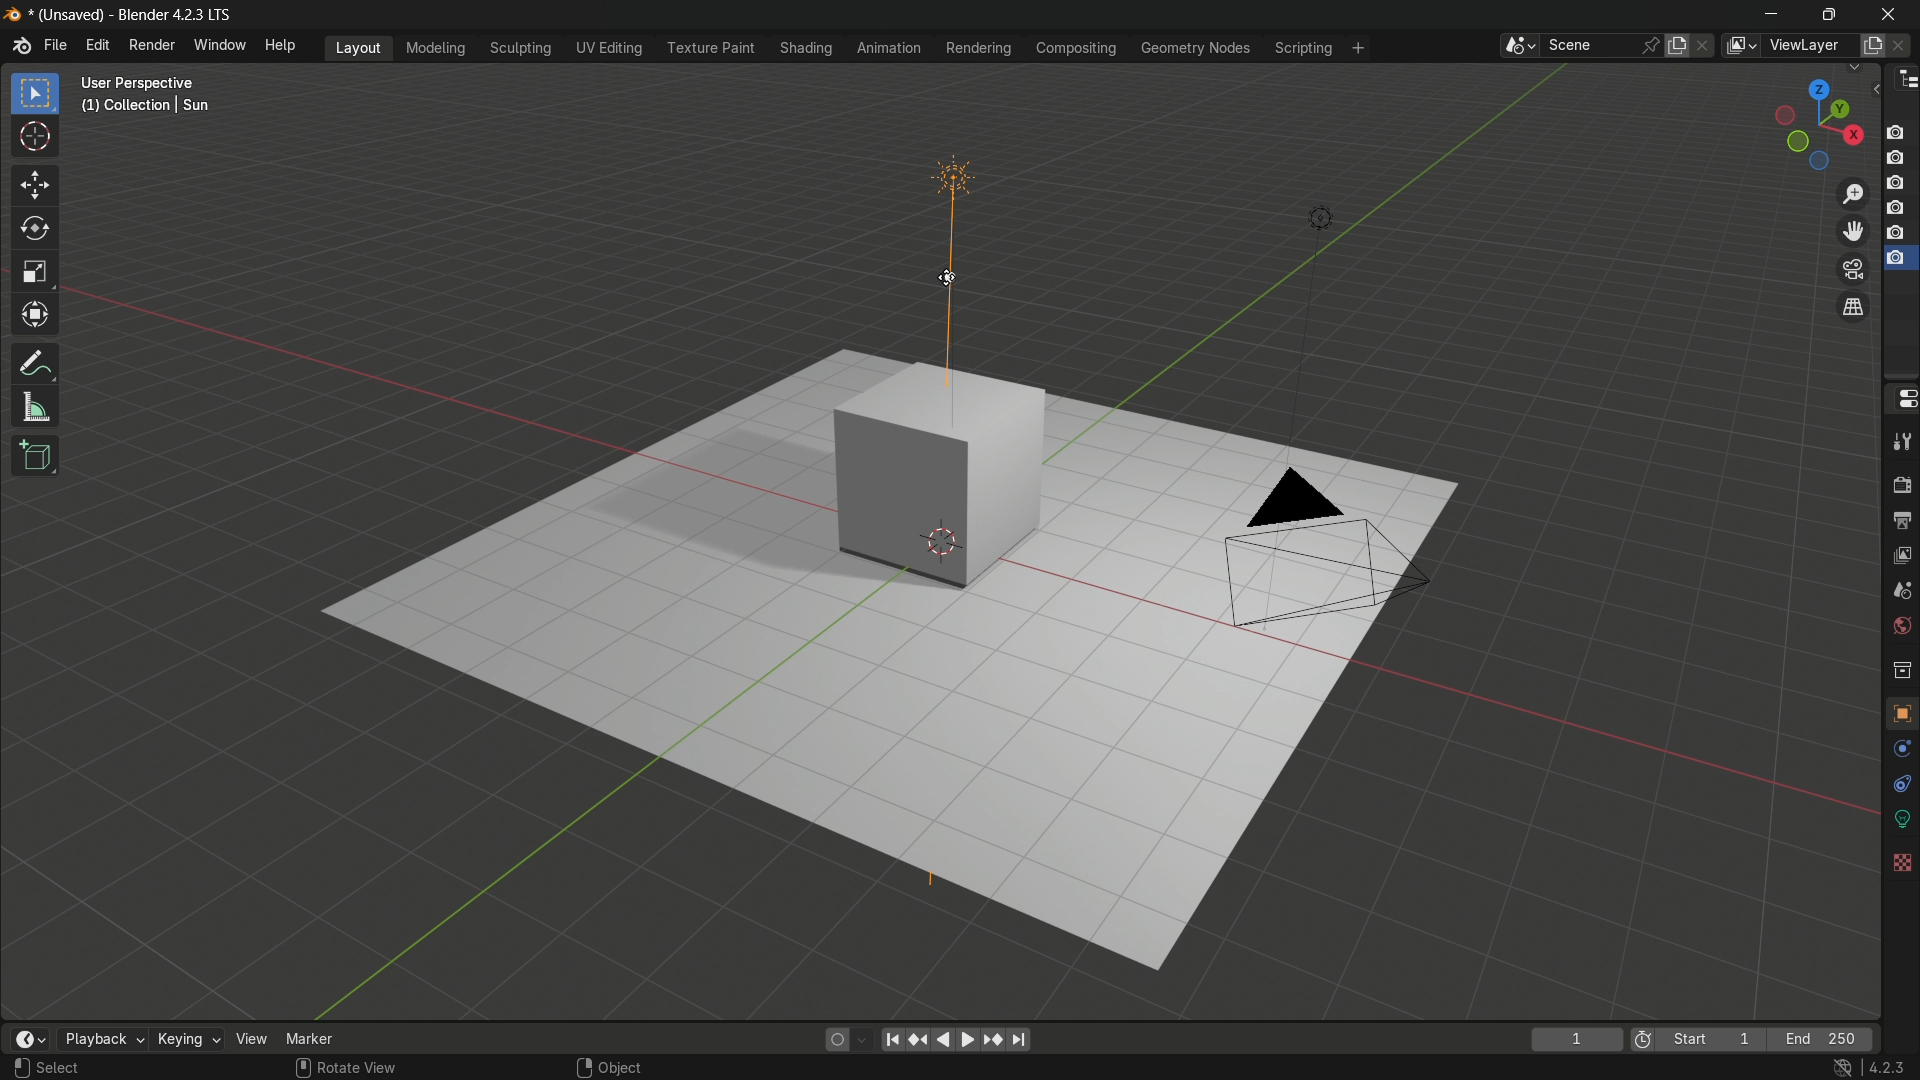 The height and width of the screenshot is (1080, 1920). Describe the element at coordinates (1902, 749) in the screenshot. I see `physics` at that location.